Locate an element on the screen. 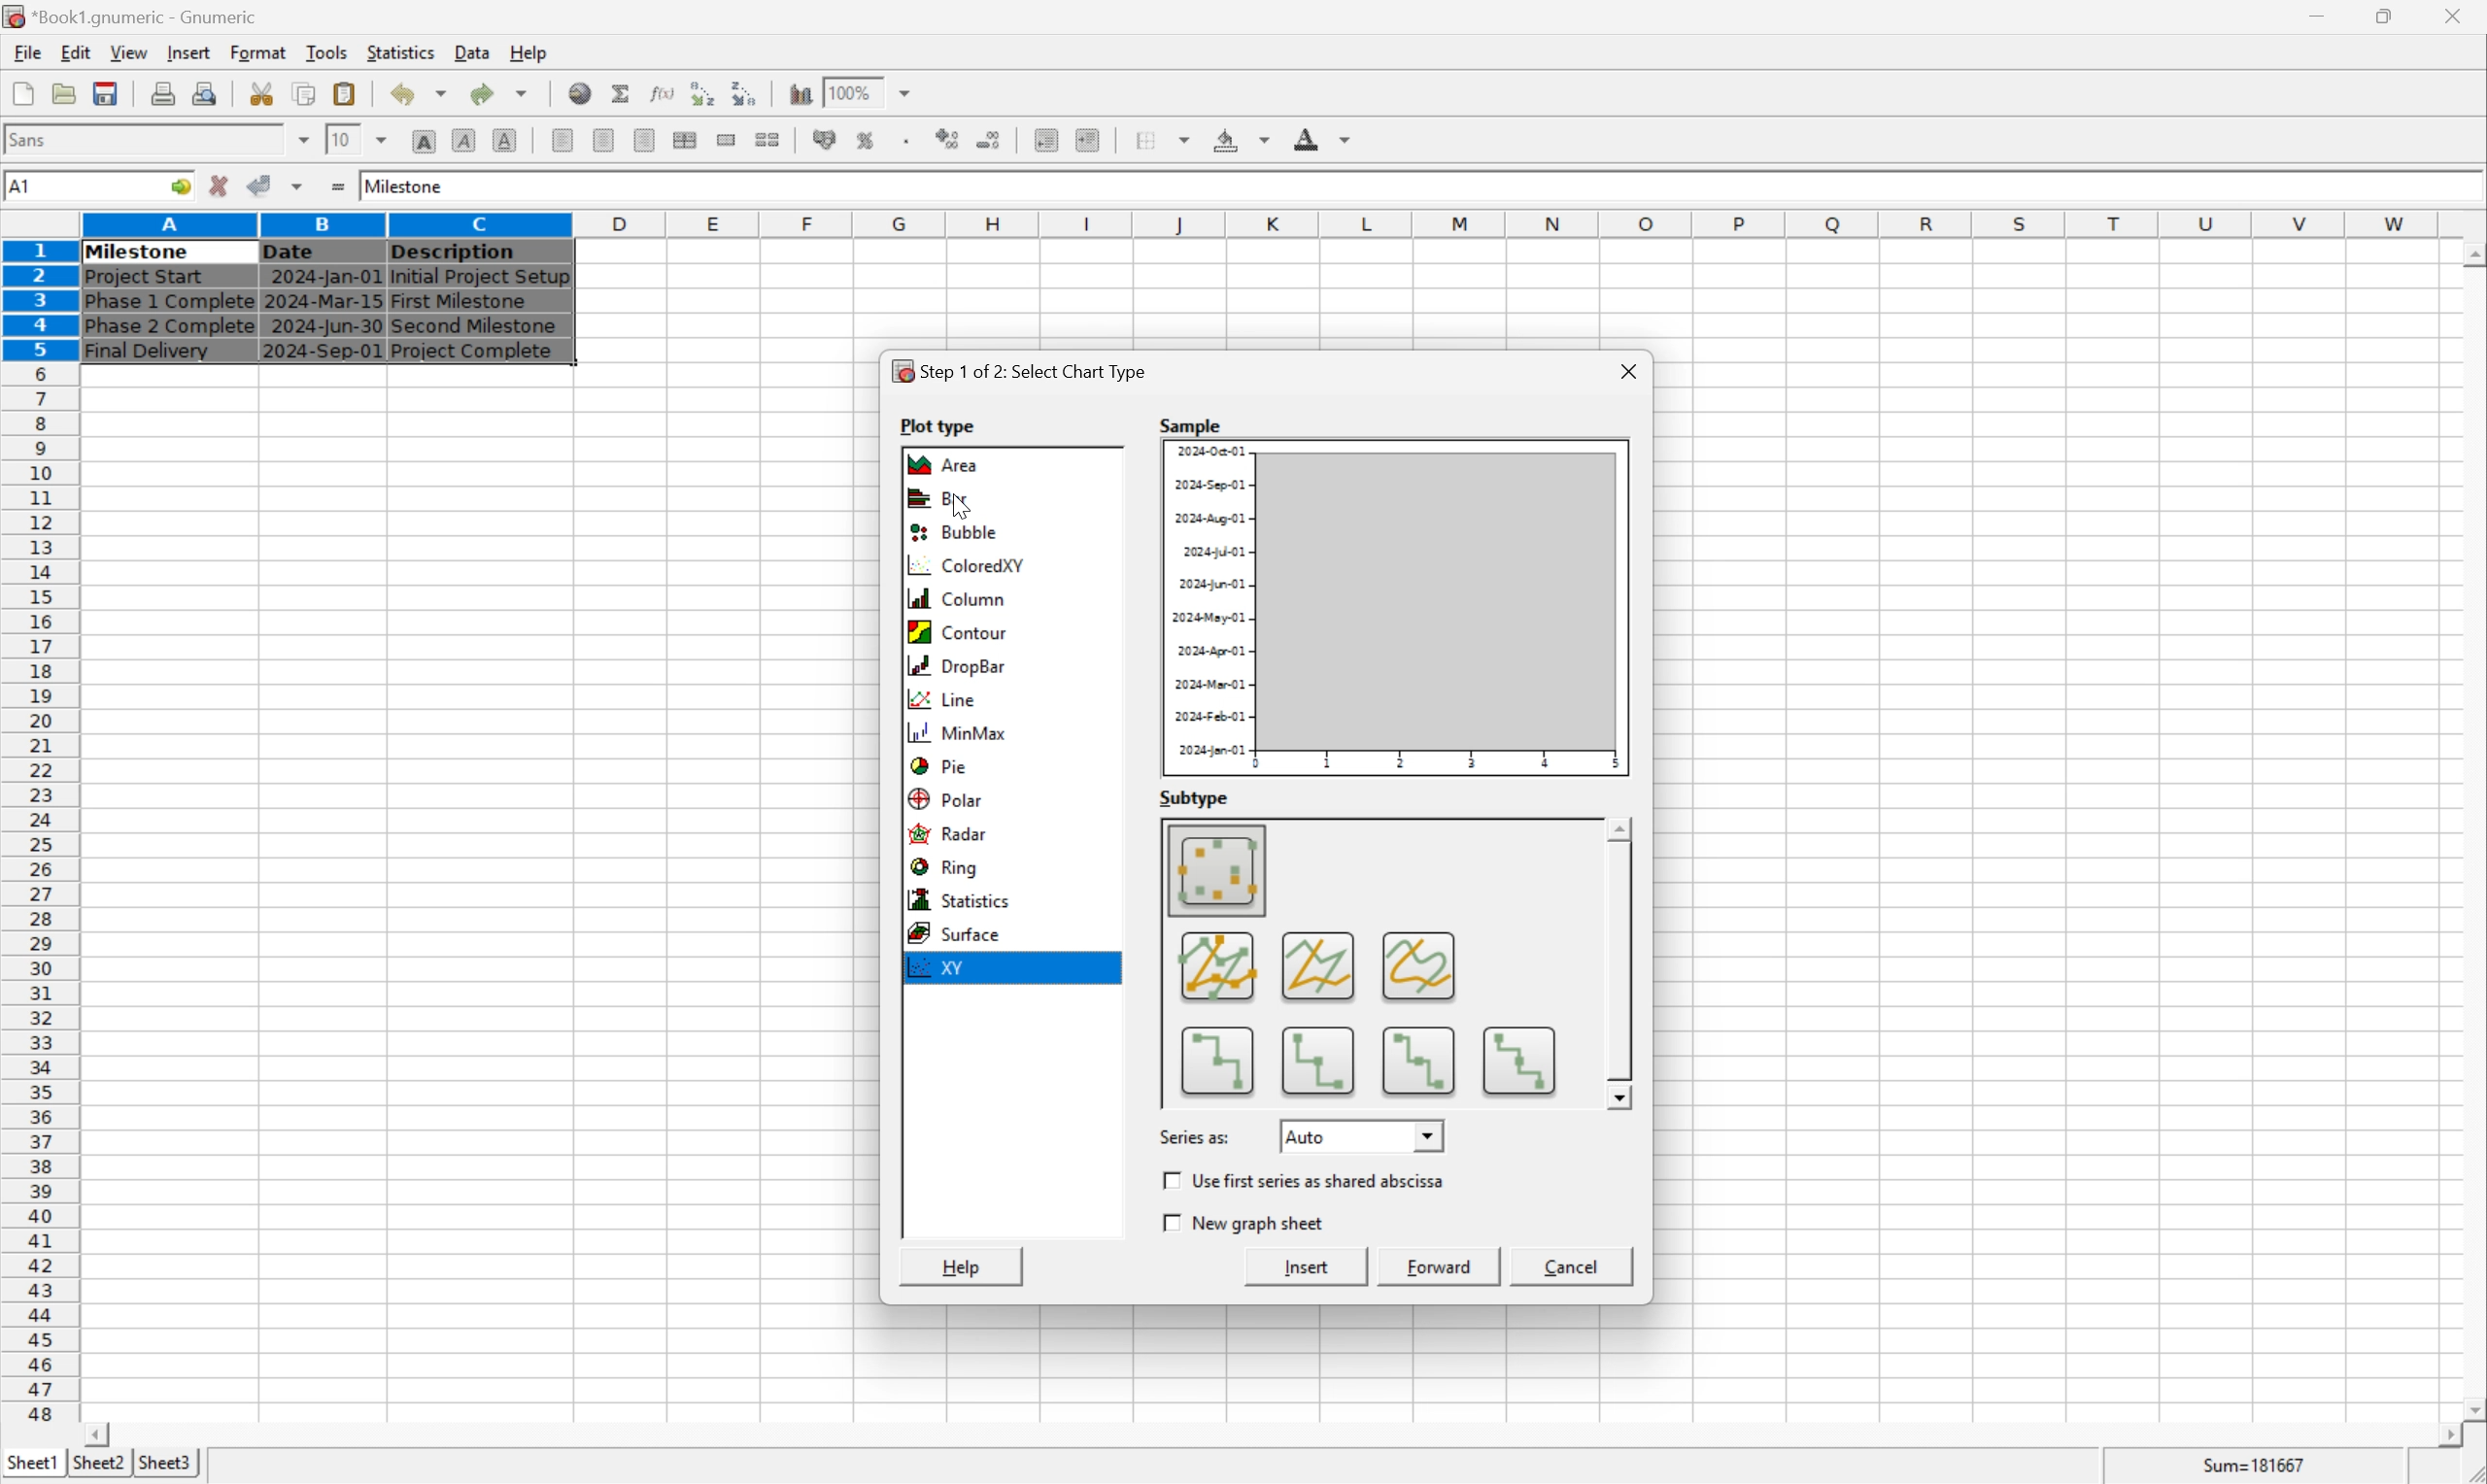  accept changes is located at coordinates (266, 184).